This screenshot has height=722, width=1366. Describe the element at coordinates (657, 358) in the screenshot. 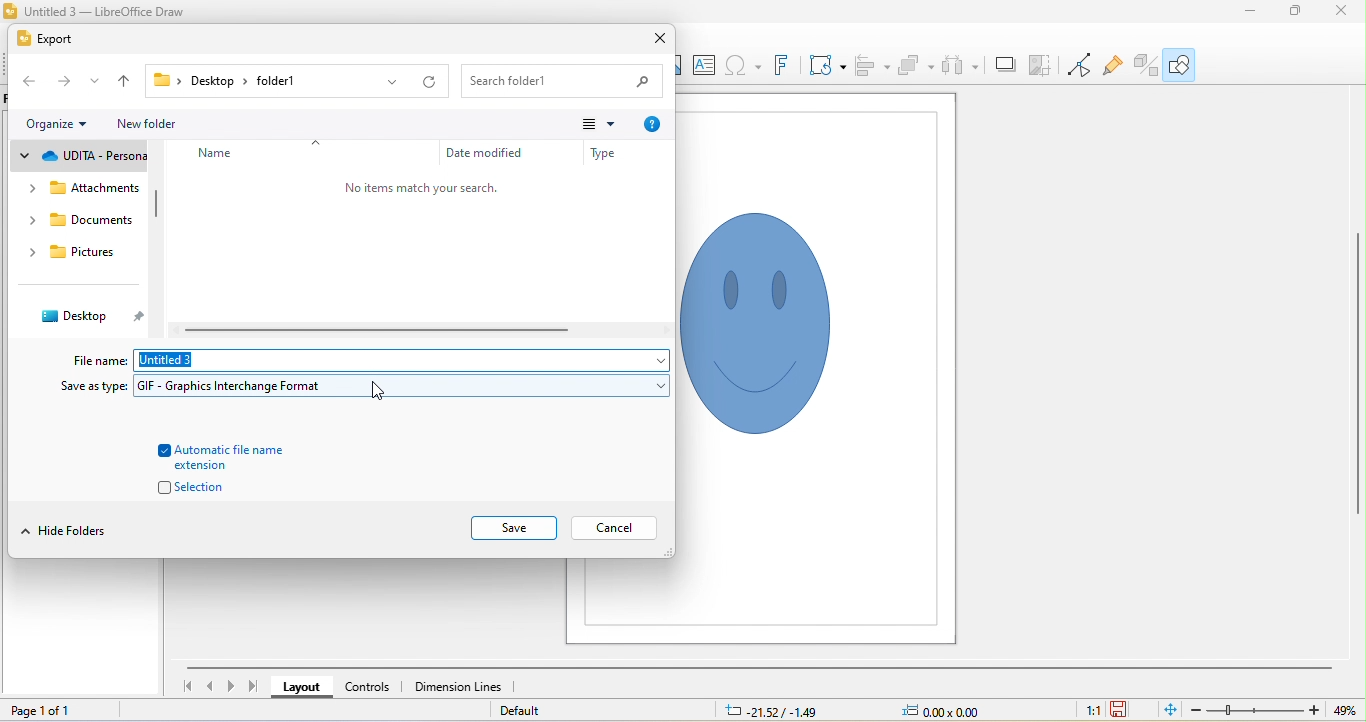

I see `drop down` at that location.